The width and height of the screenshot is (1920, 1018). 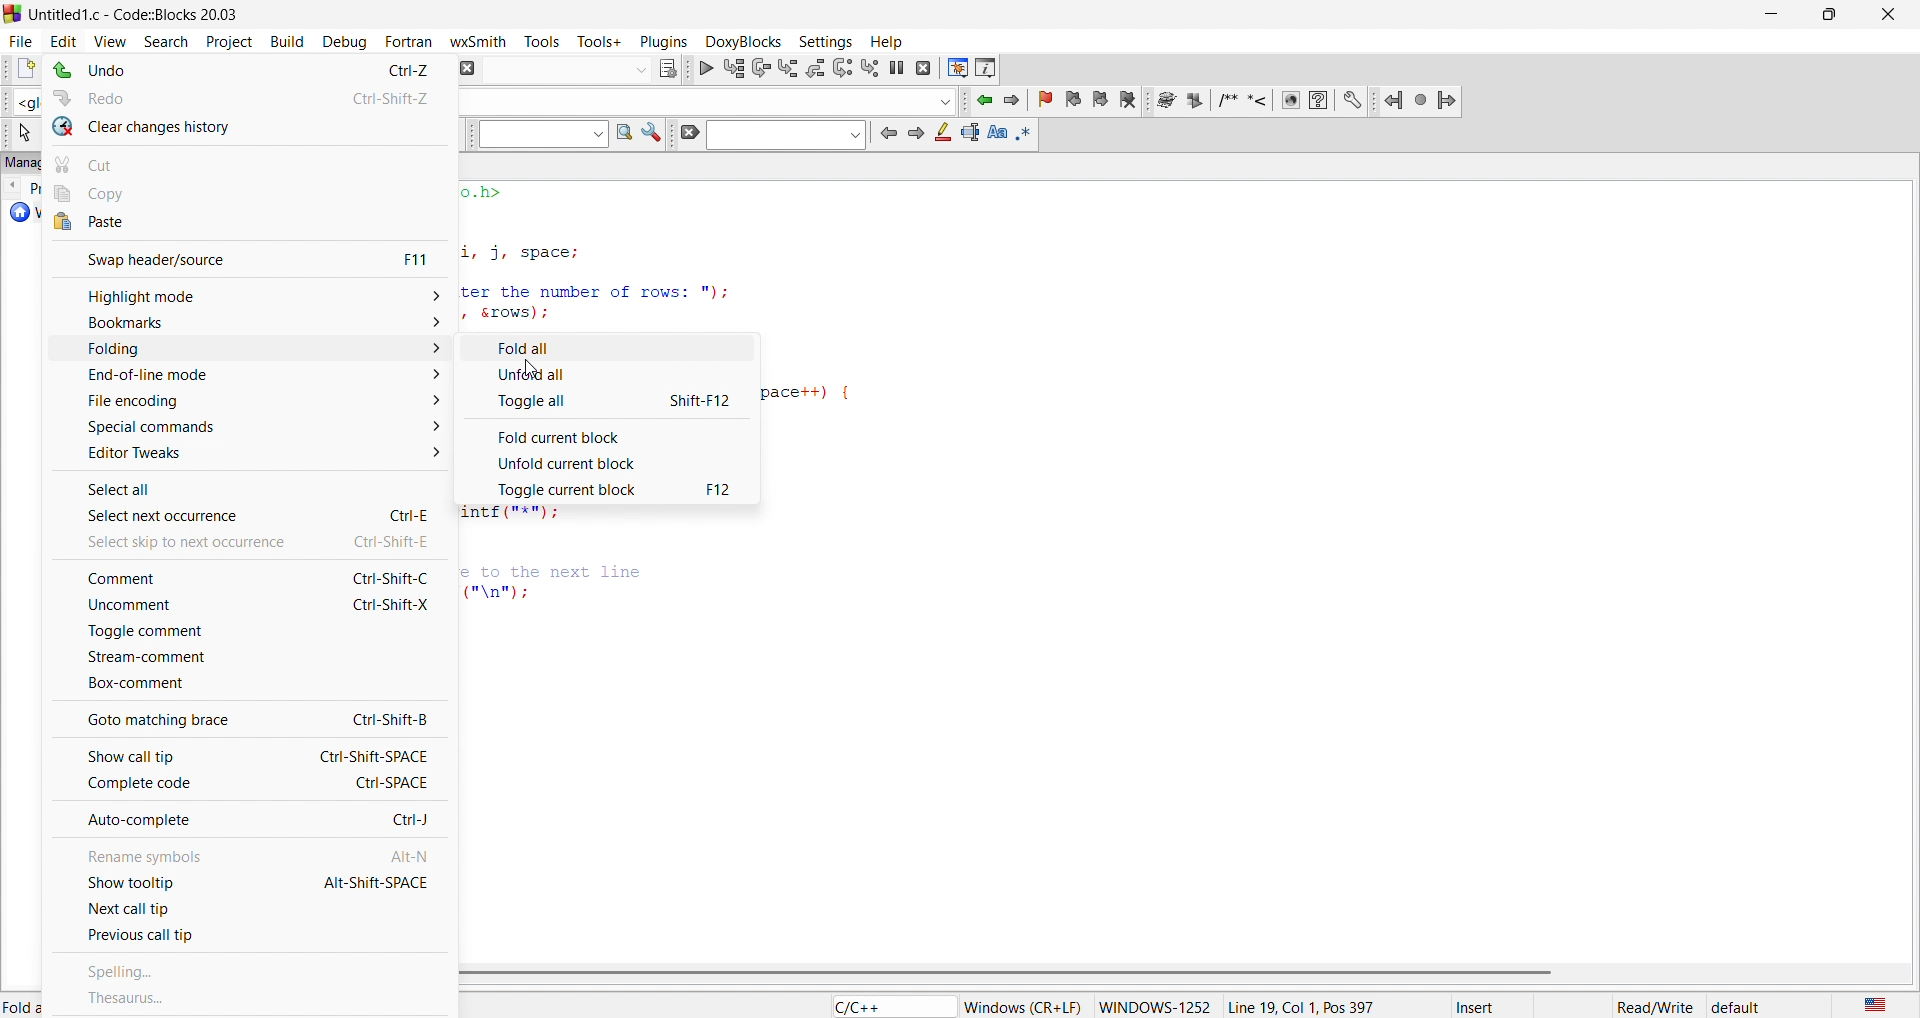 What do you see at coordinates (1017, 100) in the screenshot?
I see `jump forward` at bounding box center [1017, 100].